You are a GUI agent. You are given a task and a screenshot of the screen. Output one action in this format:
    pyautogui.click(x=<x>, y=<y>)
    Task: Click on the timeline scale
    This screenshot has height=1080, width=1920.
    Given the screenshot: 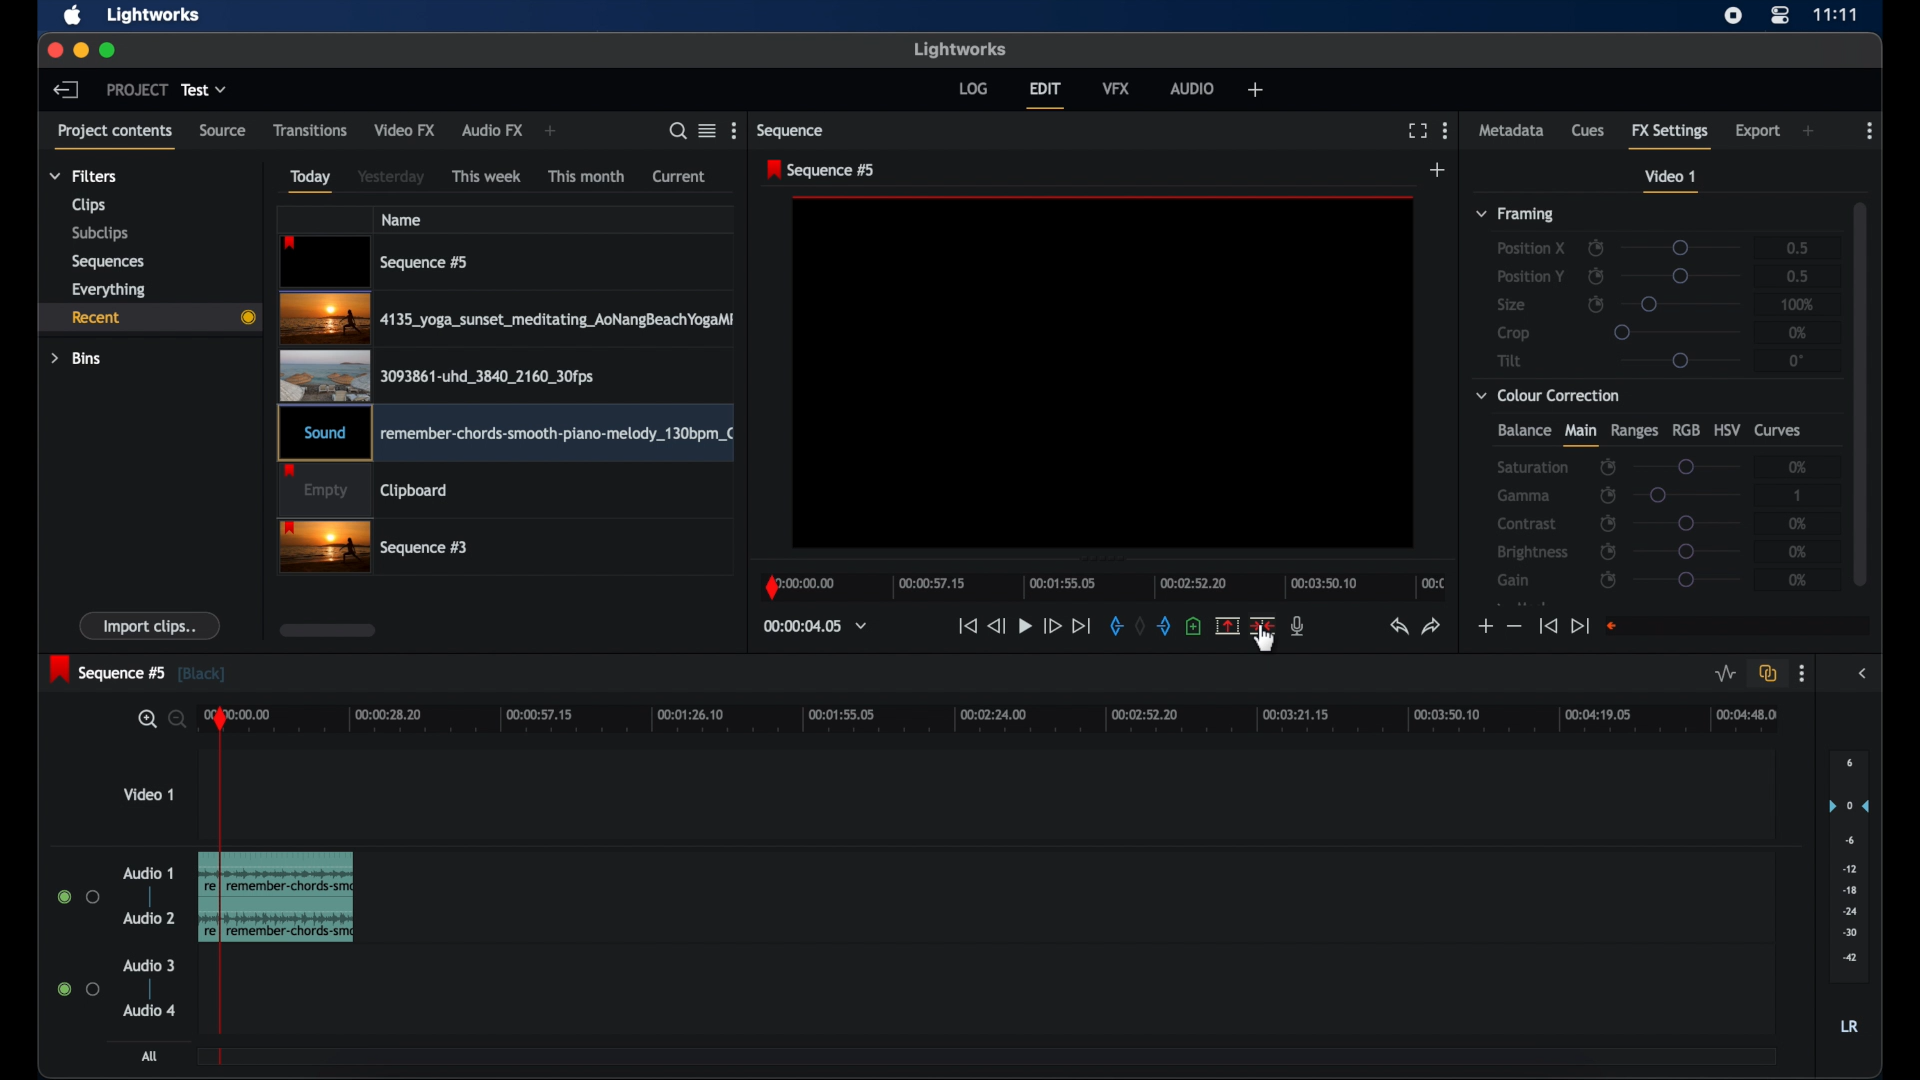 What is the action you would take?
    pyautogui.click(x=1004, y=721)
    